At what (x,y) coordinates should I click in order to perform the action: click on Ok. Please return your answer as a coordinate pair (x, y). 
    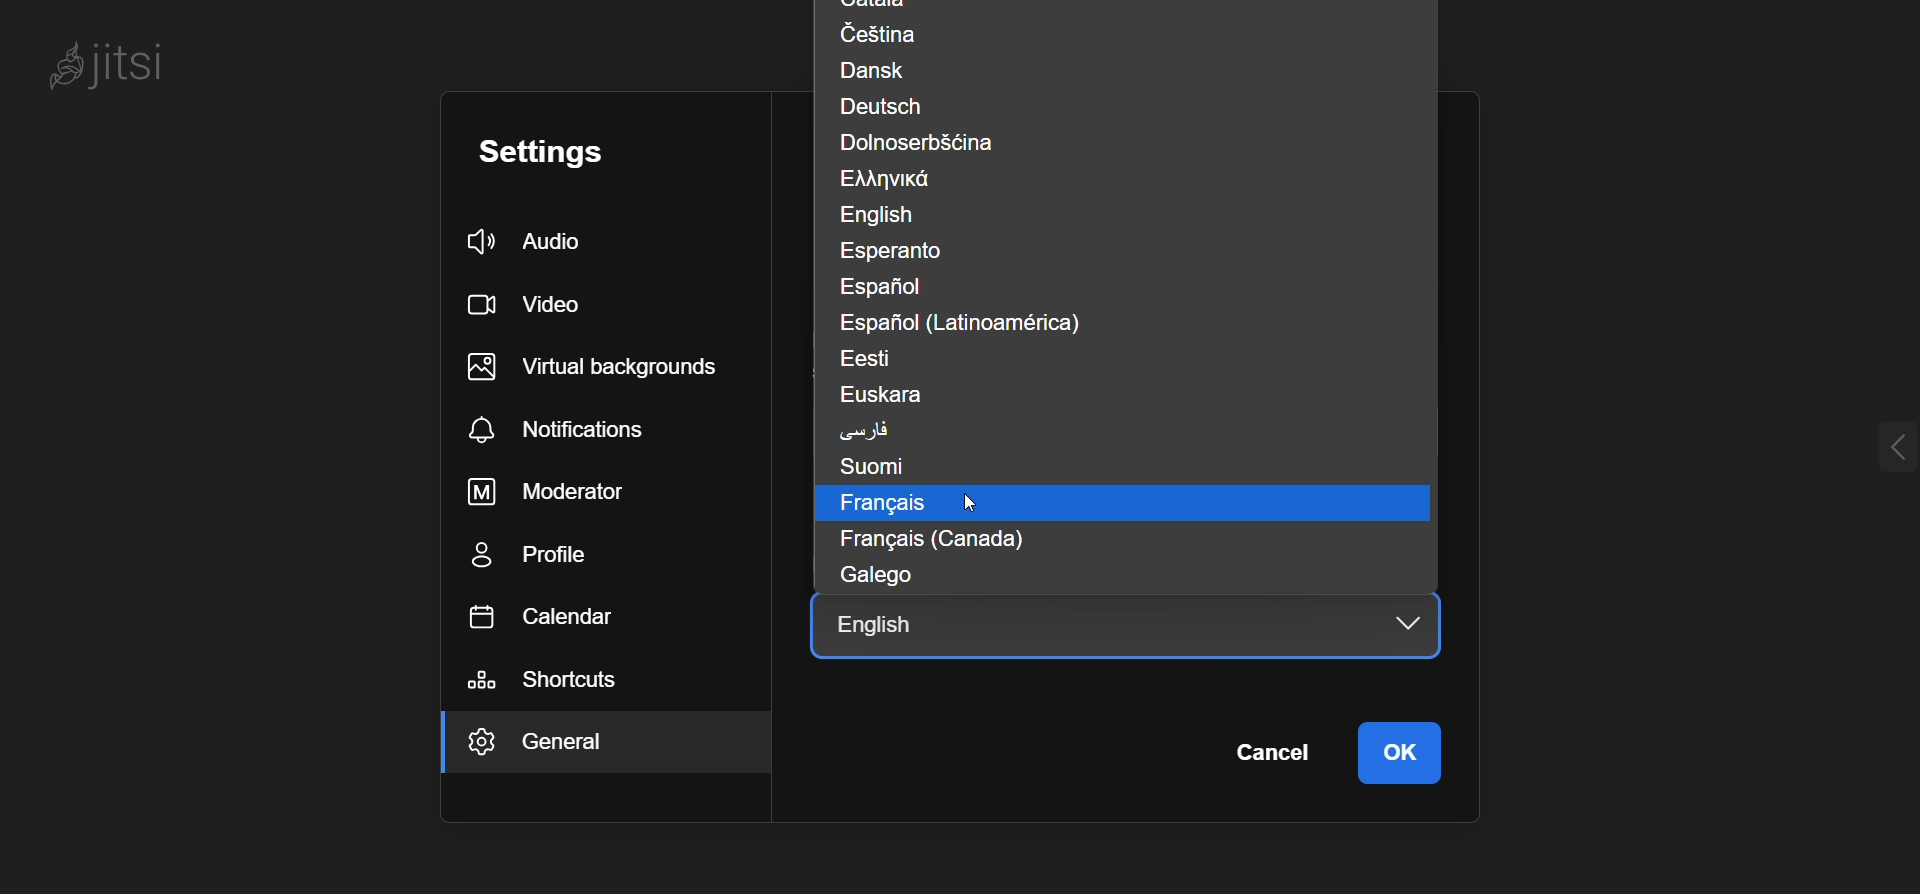
    Looking at the image, I should click on (1402, 755).